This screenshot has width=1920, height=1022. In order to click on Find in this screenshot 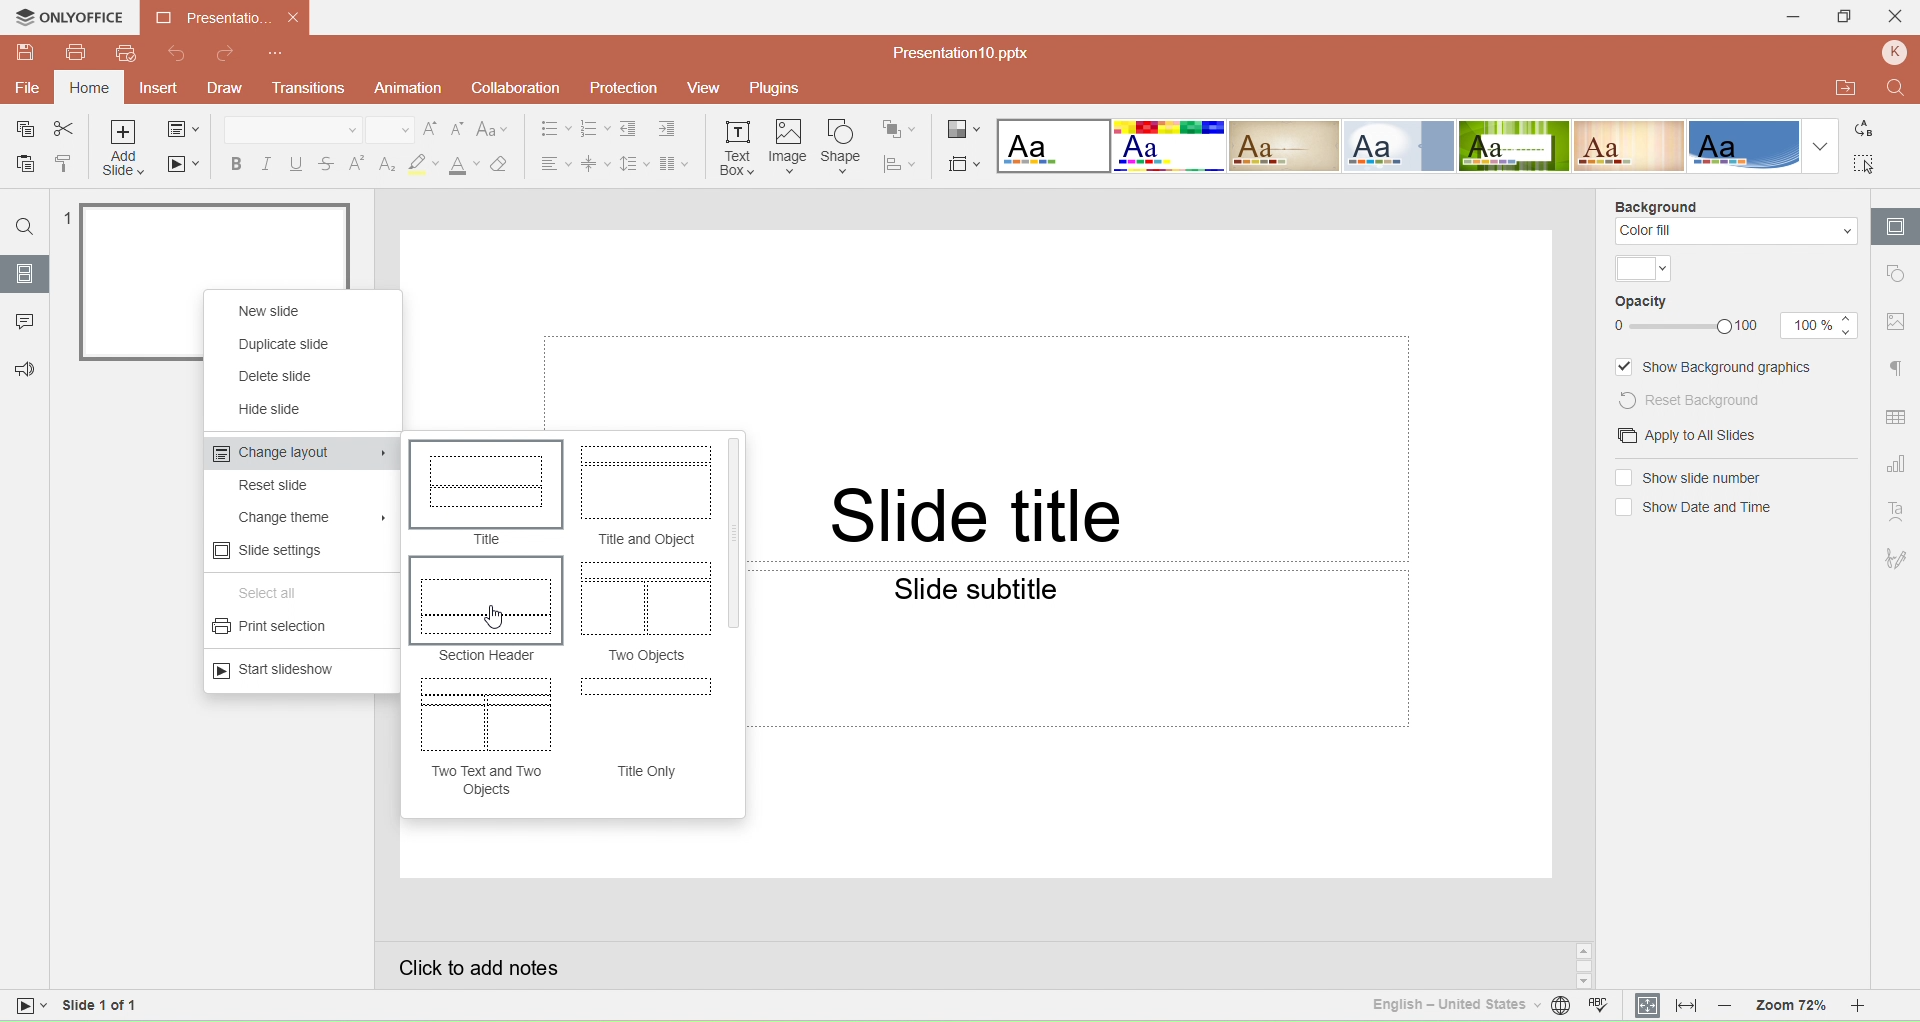, I will do `click(1895, 87)`.